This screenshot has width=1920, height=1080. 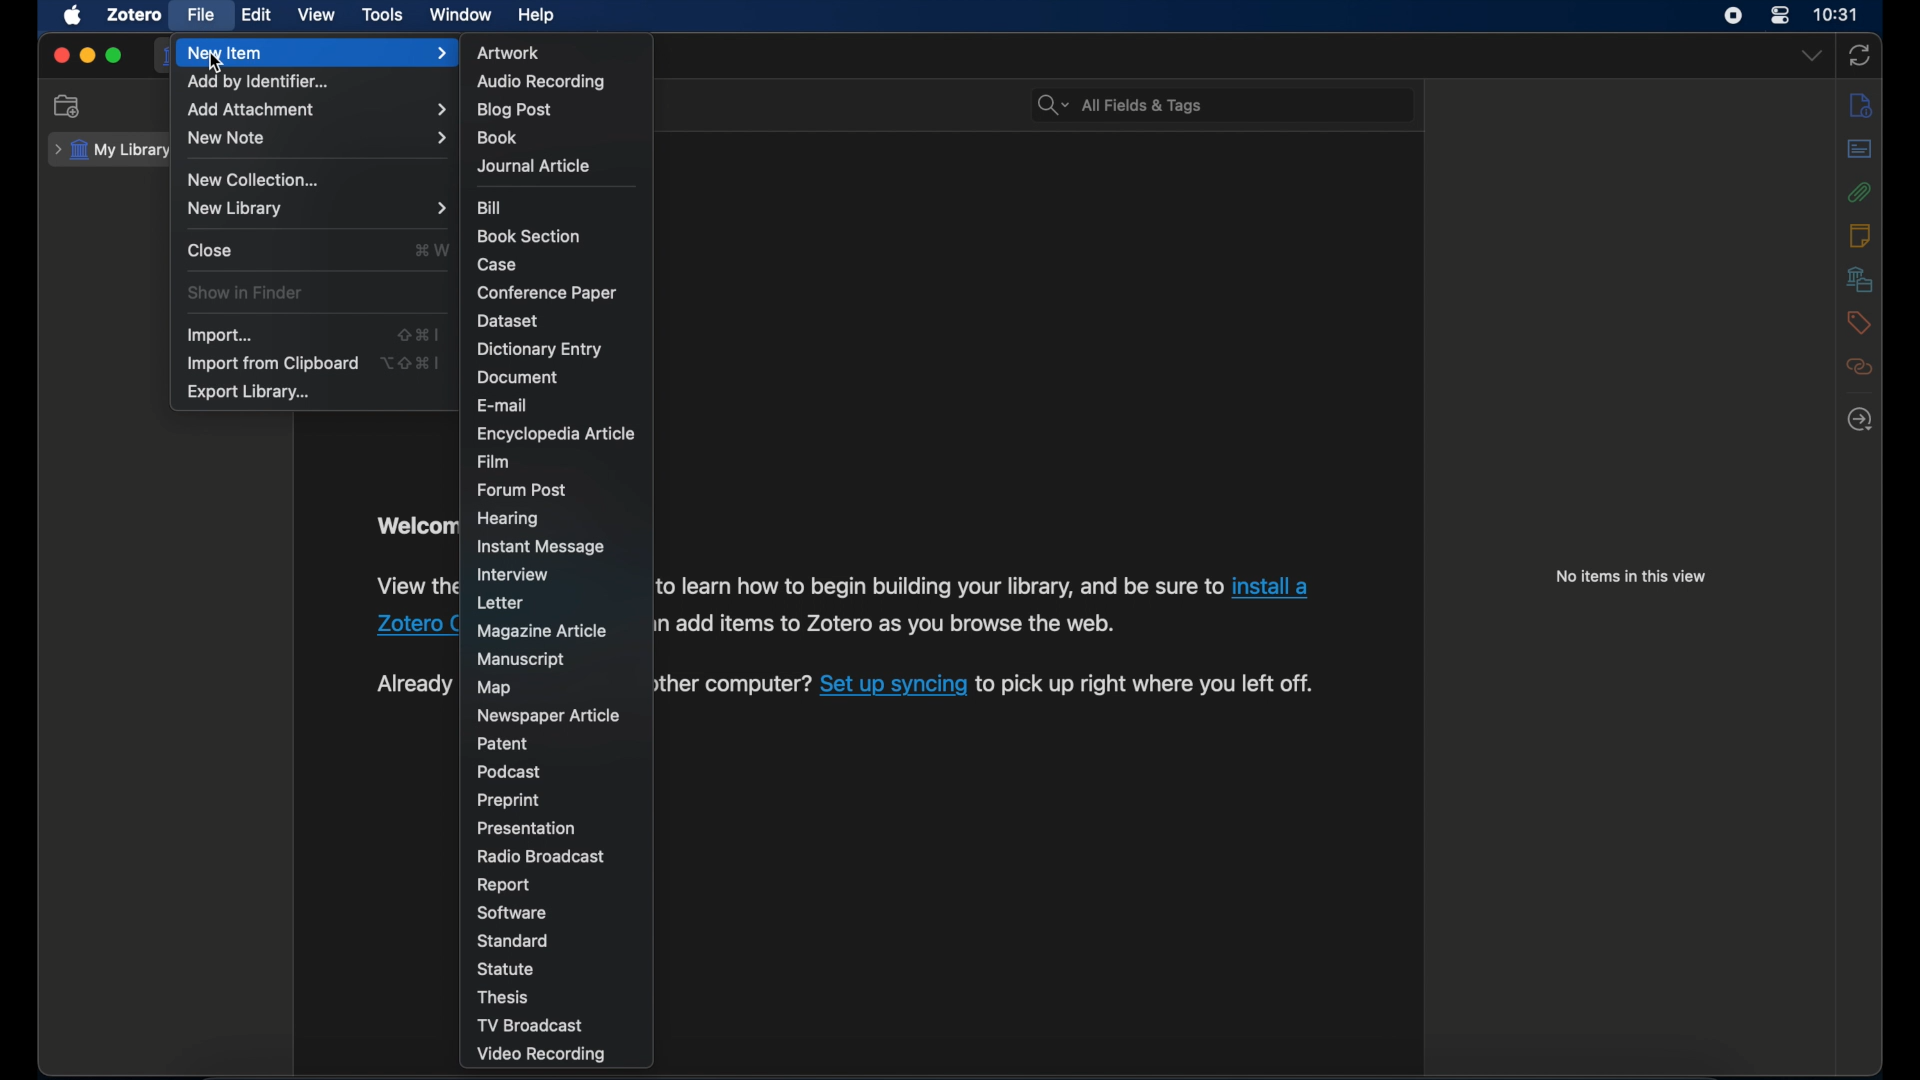 I want to click on new collection, so click(x=68, y=106).